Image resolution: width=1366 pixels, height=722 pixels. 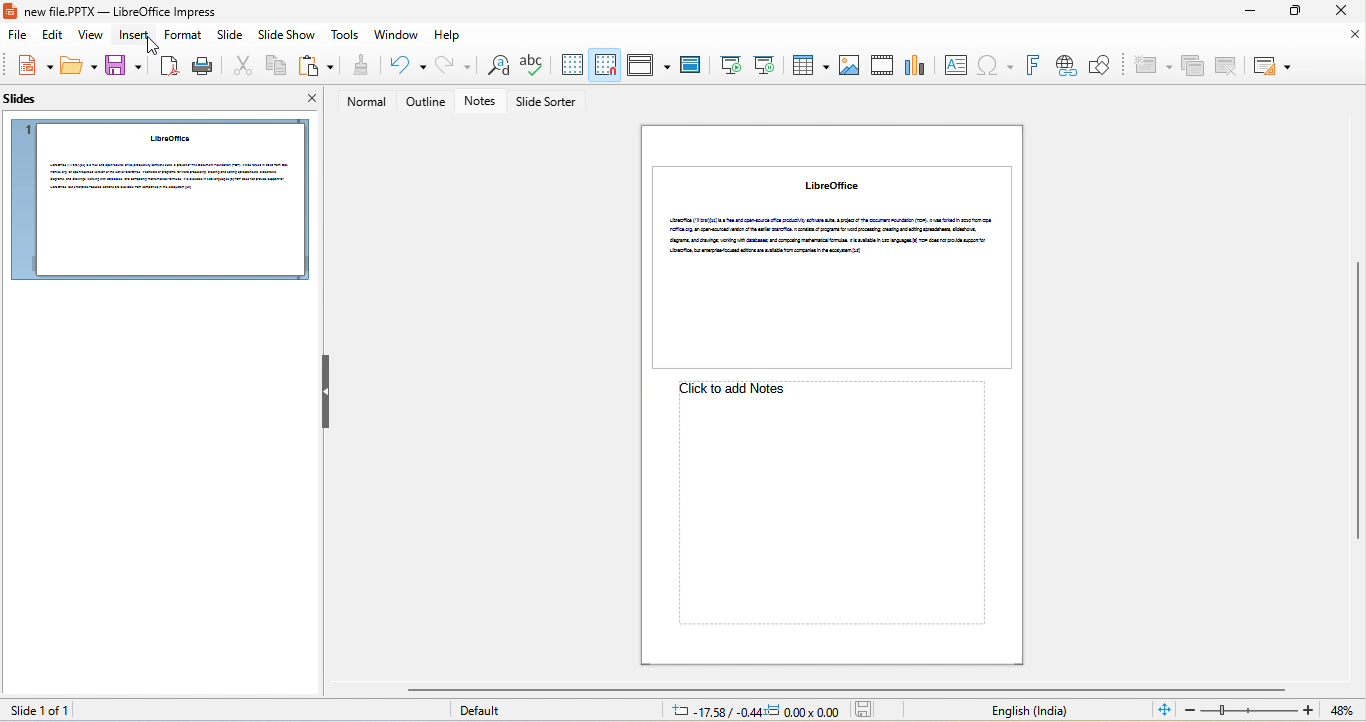 What do you see at coordinates (1029, 711) in the screenshot?
I see `text language` at bounding box center [1029, 711].